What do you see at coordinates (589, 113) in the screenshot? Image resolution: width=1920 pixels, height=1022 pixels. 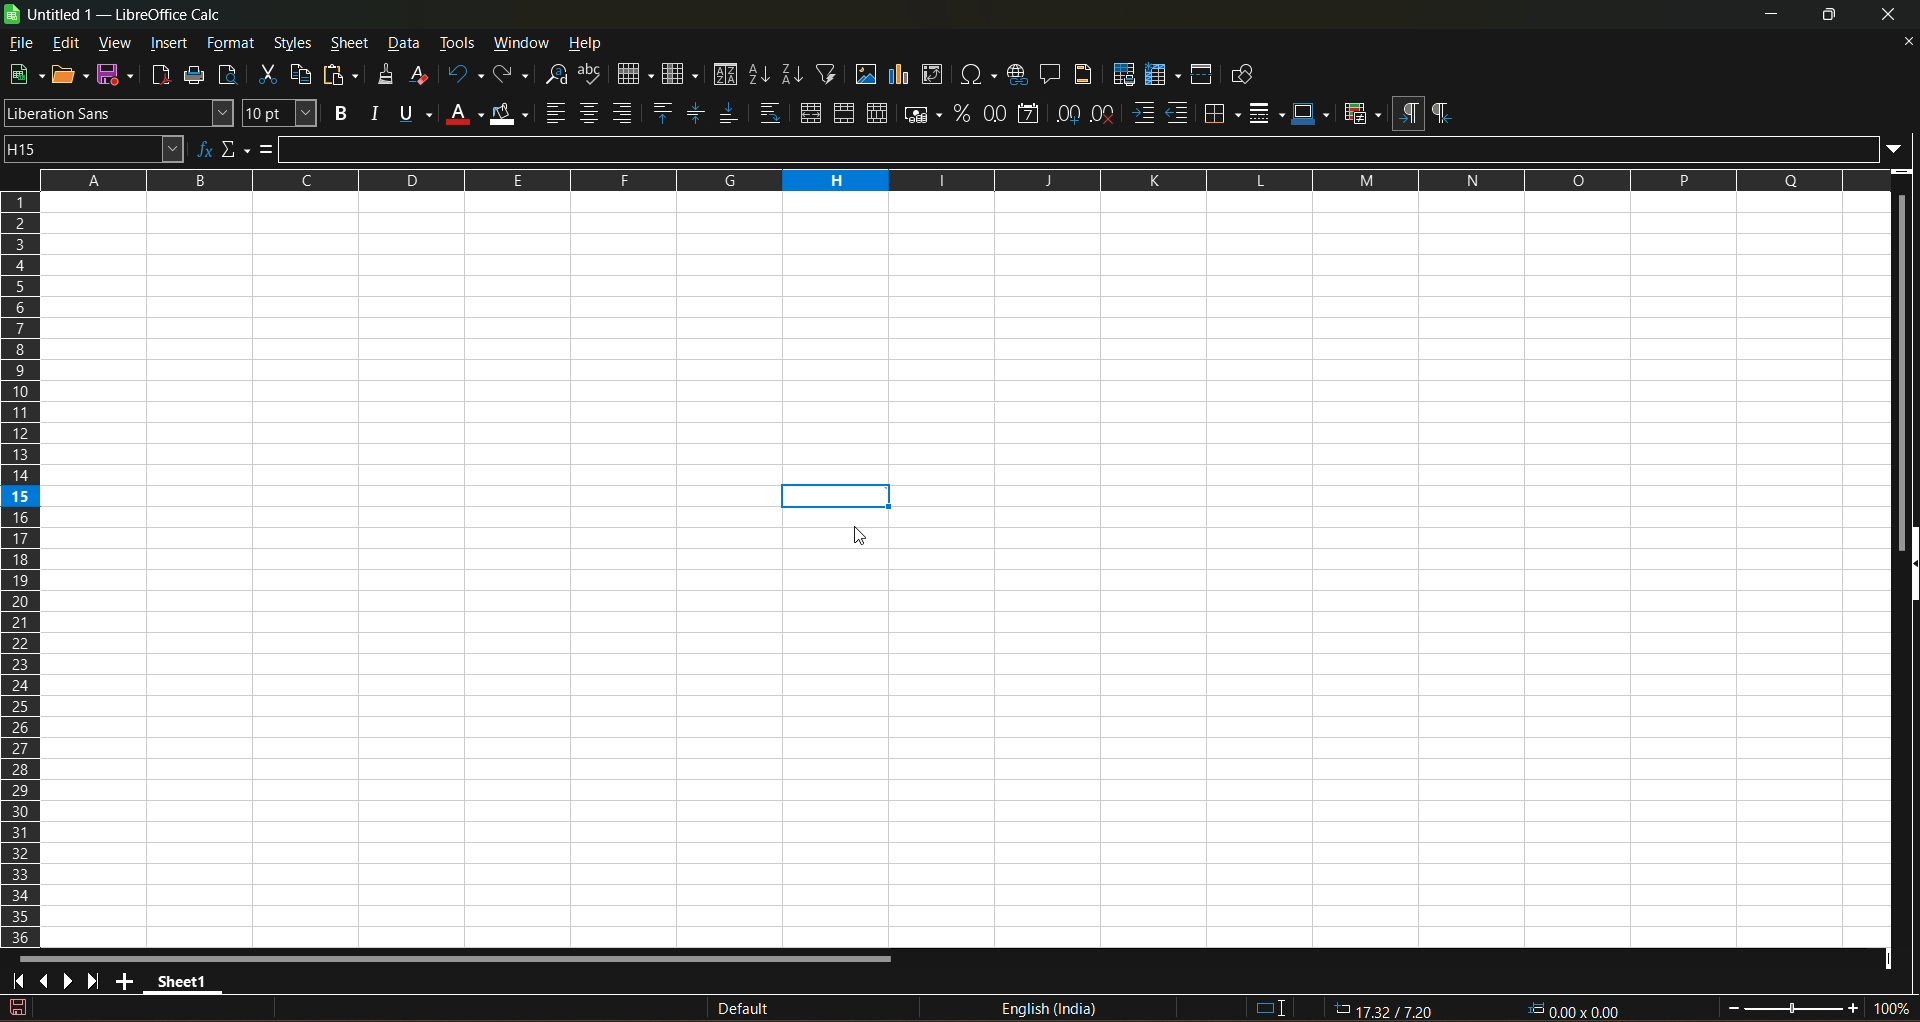 I see `align center` at bounding box center [589, 113].